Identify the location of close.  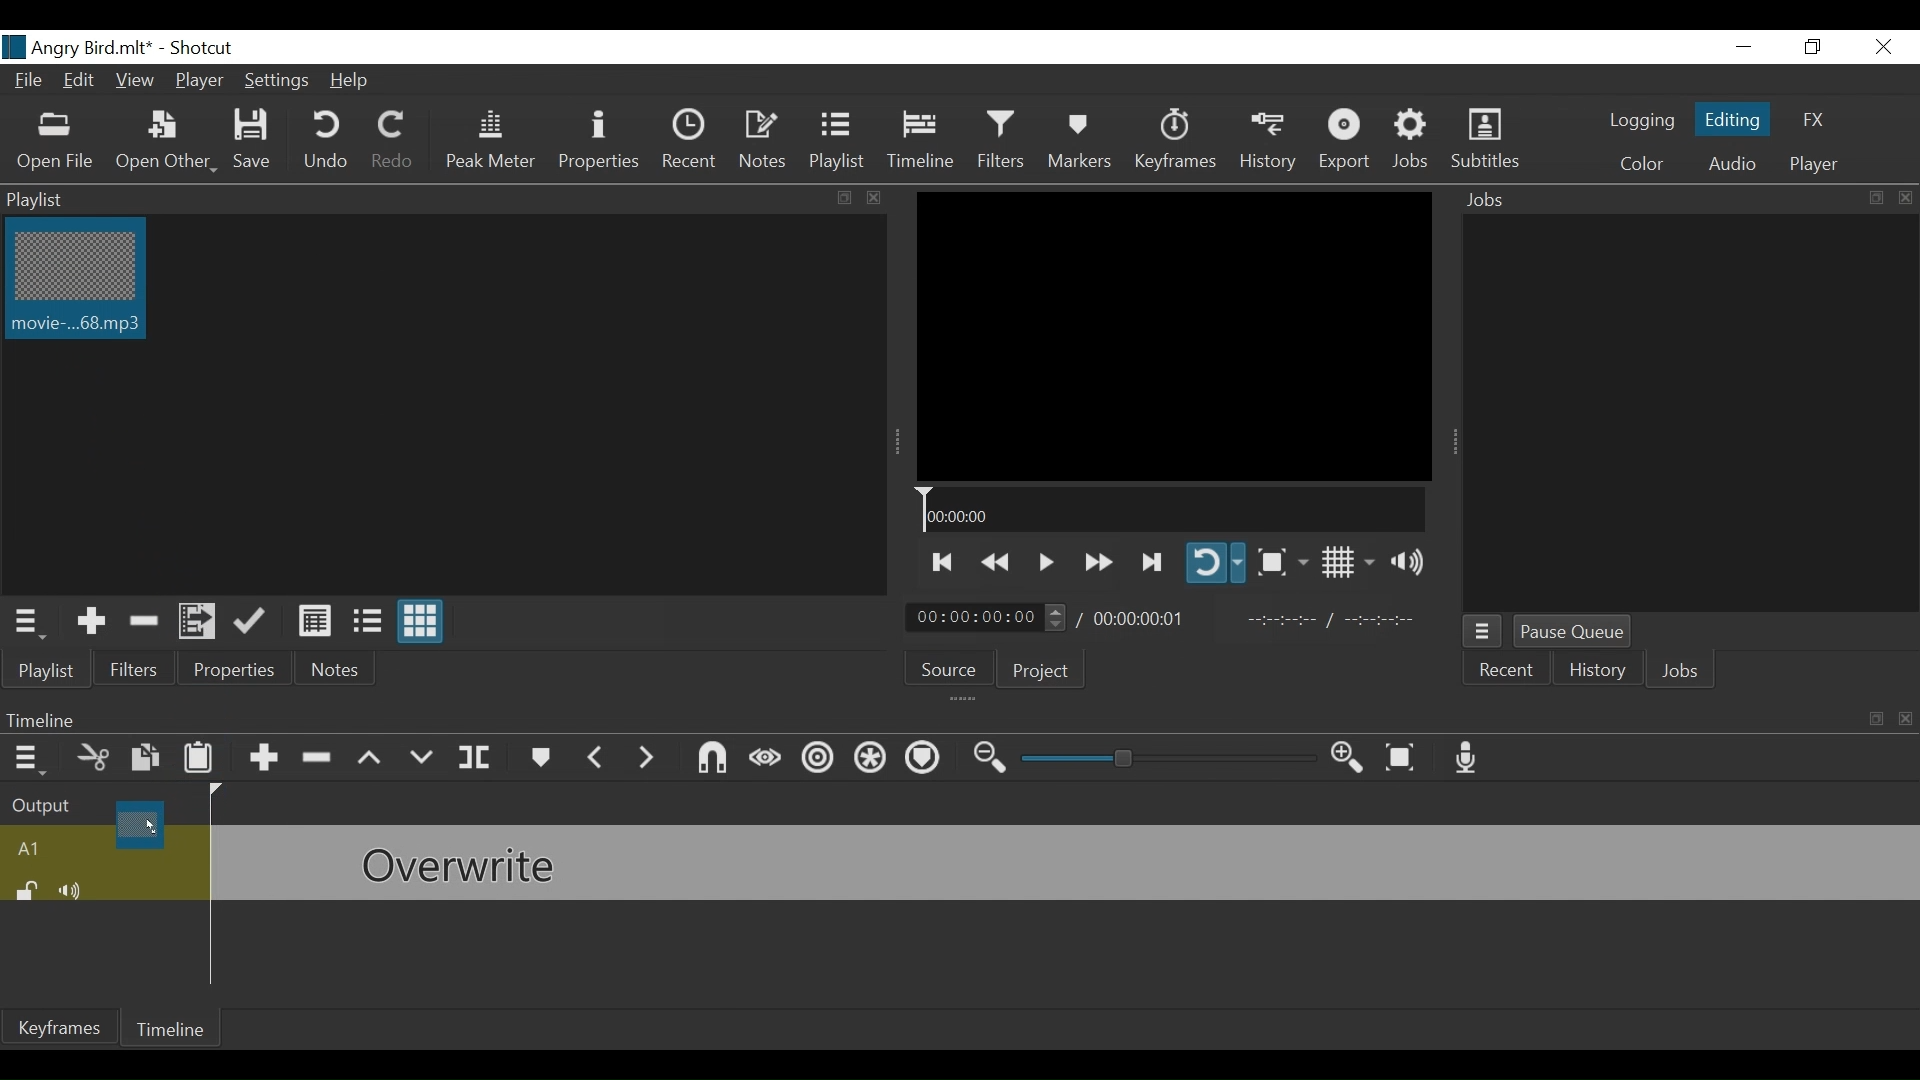
(870, 197).